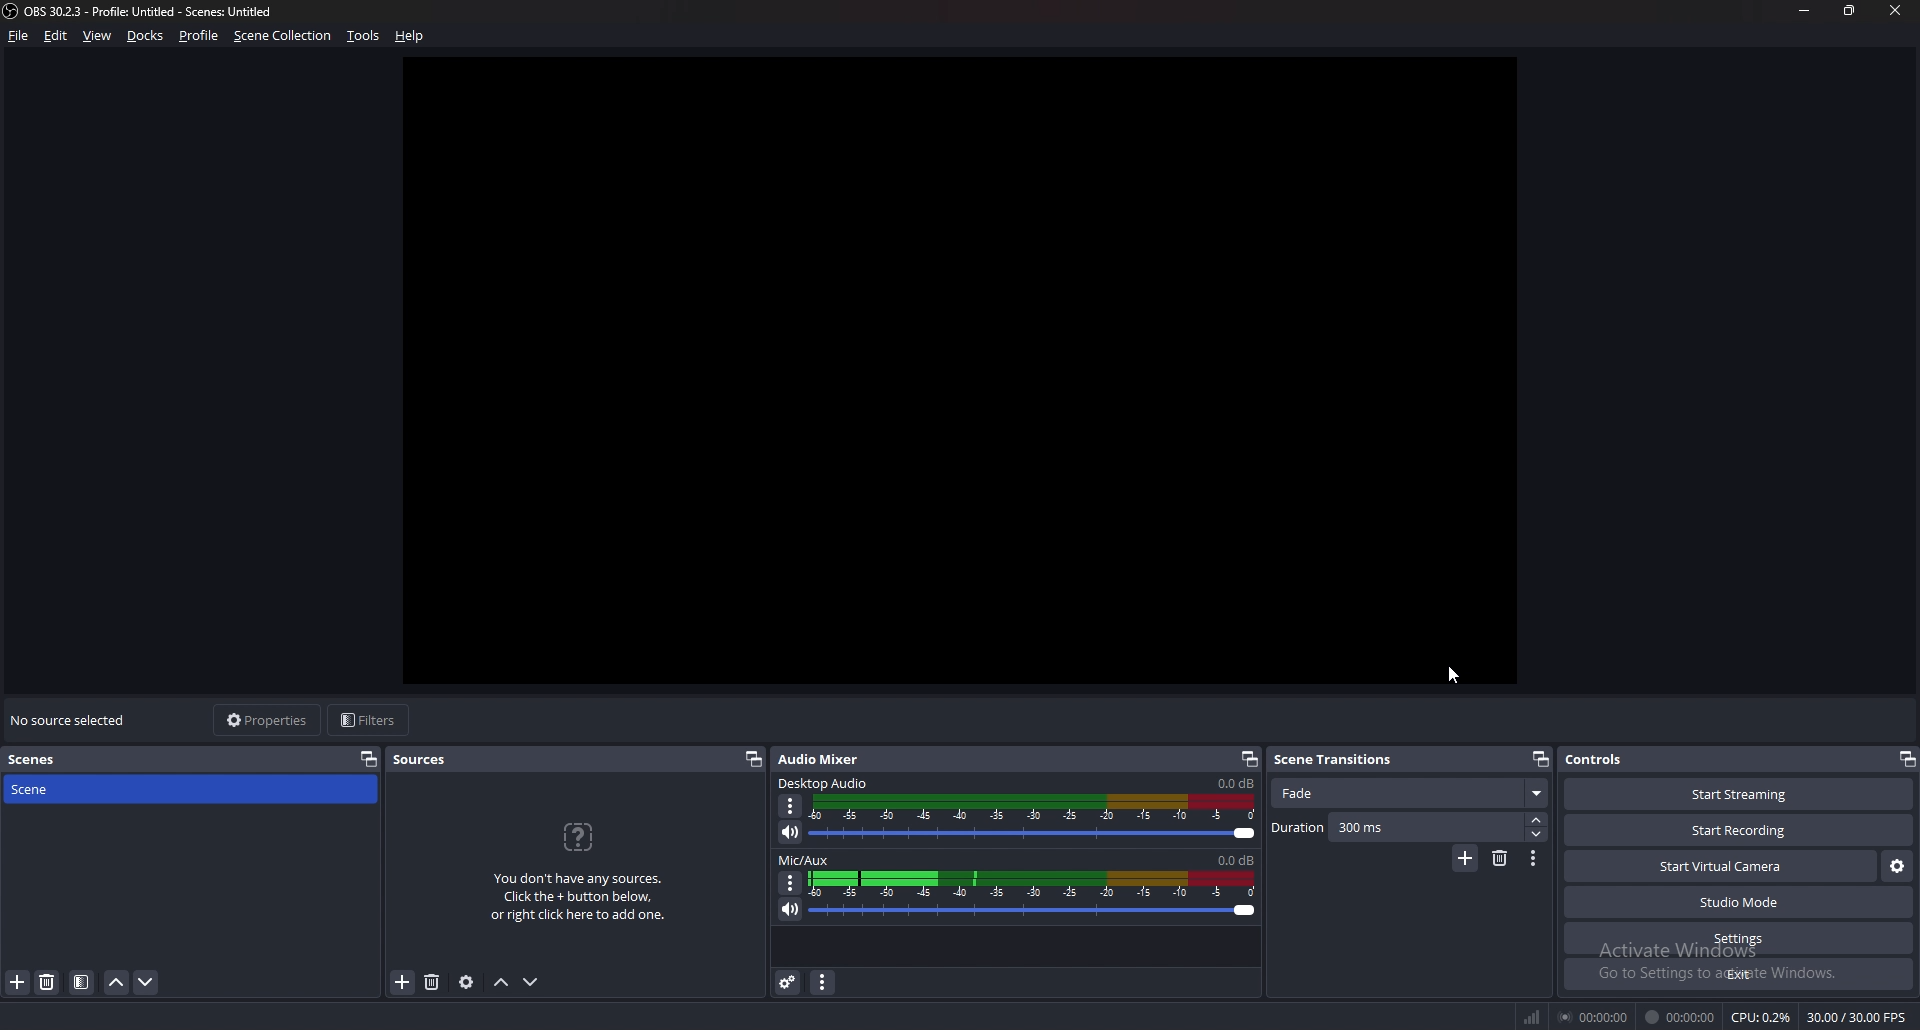  I want to click on You don't have any sources.
Click the + button below,
or right click here to add one., so click(585, 873).